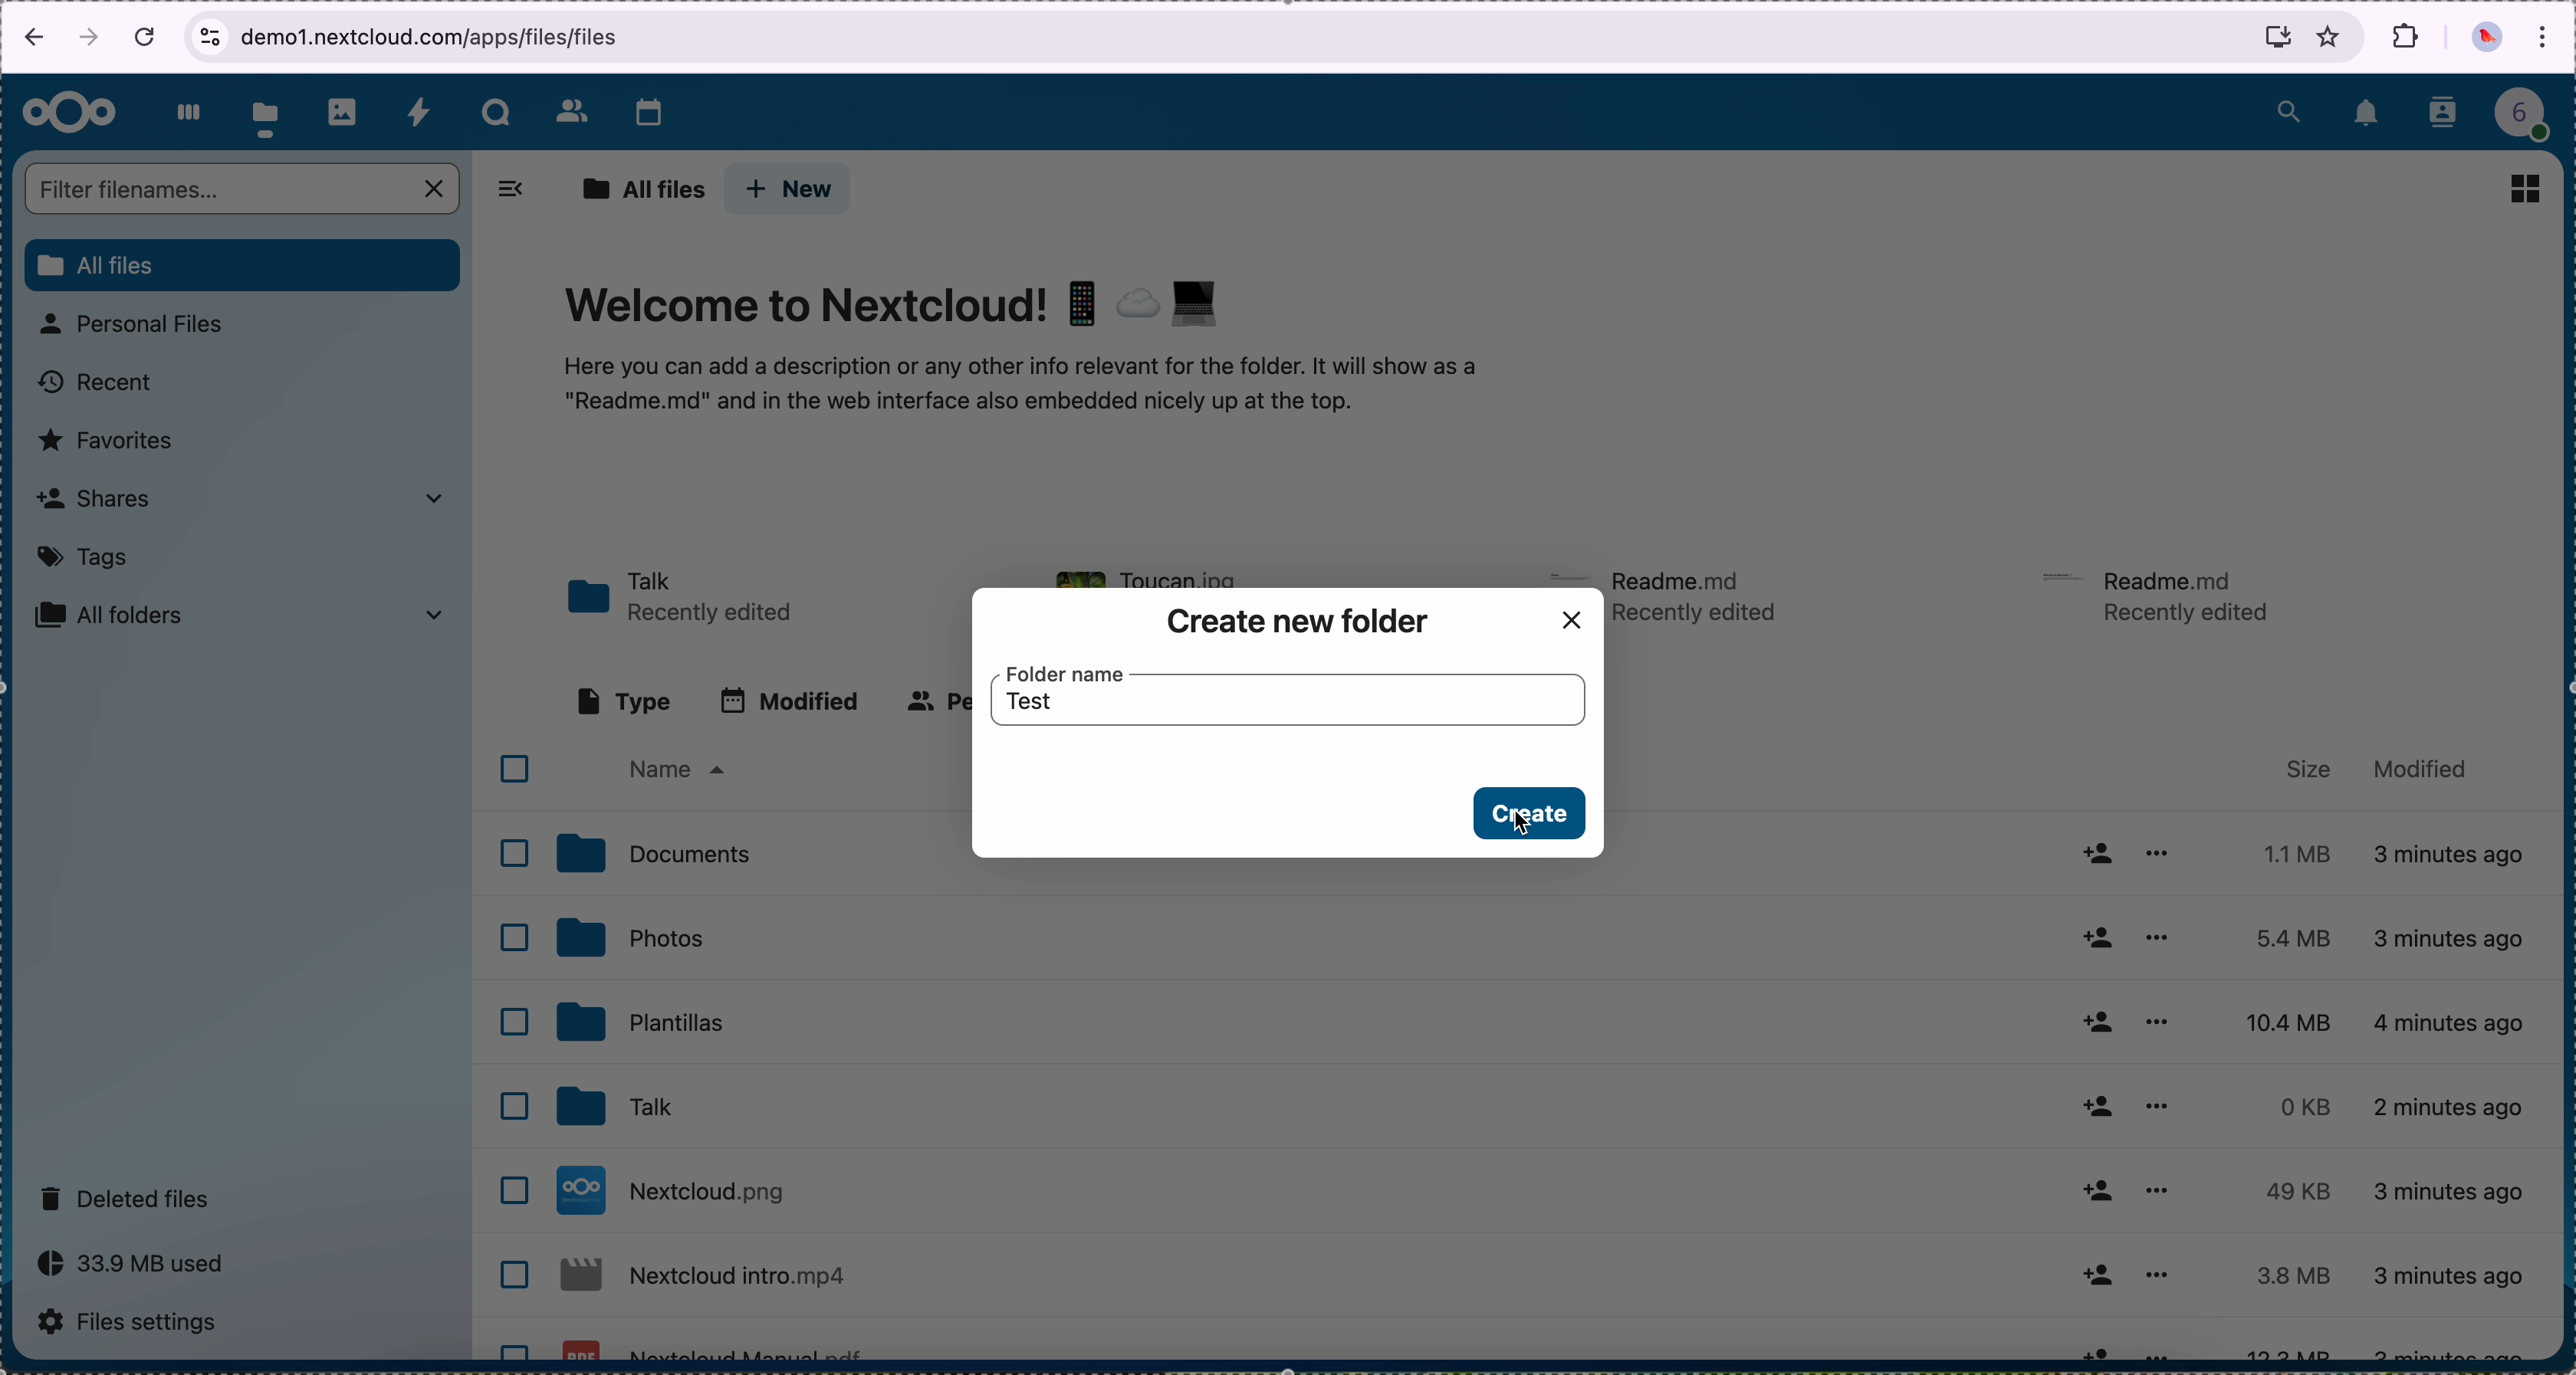 This screenshot has height=1375, width=2576. I want to click on search, so click(2288, 108).